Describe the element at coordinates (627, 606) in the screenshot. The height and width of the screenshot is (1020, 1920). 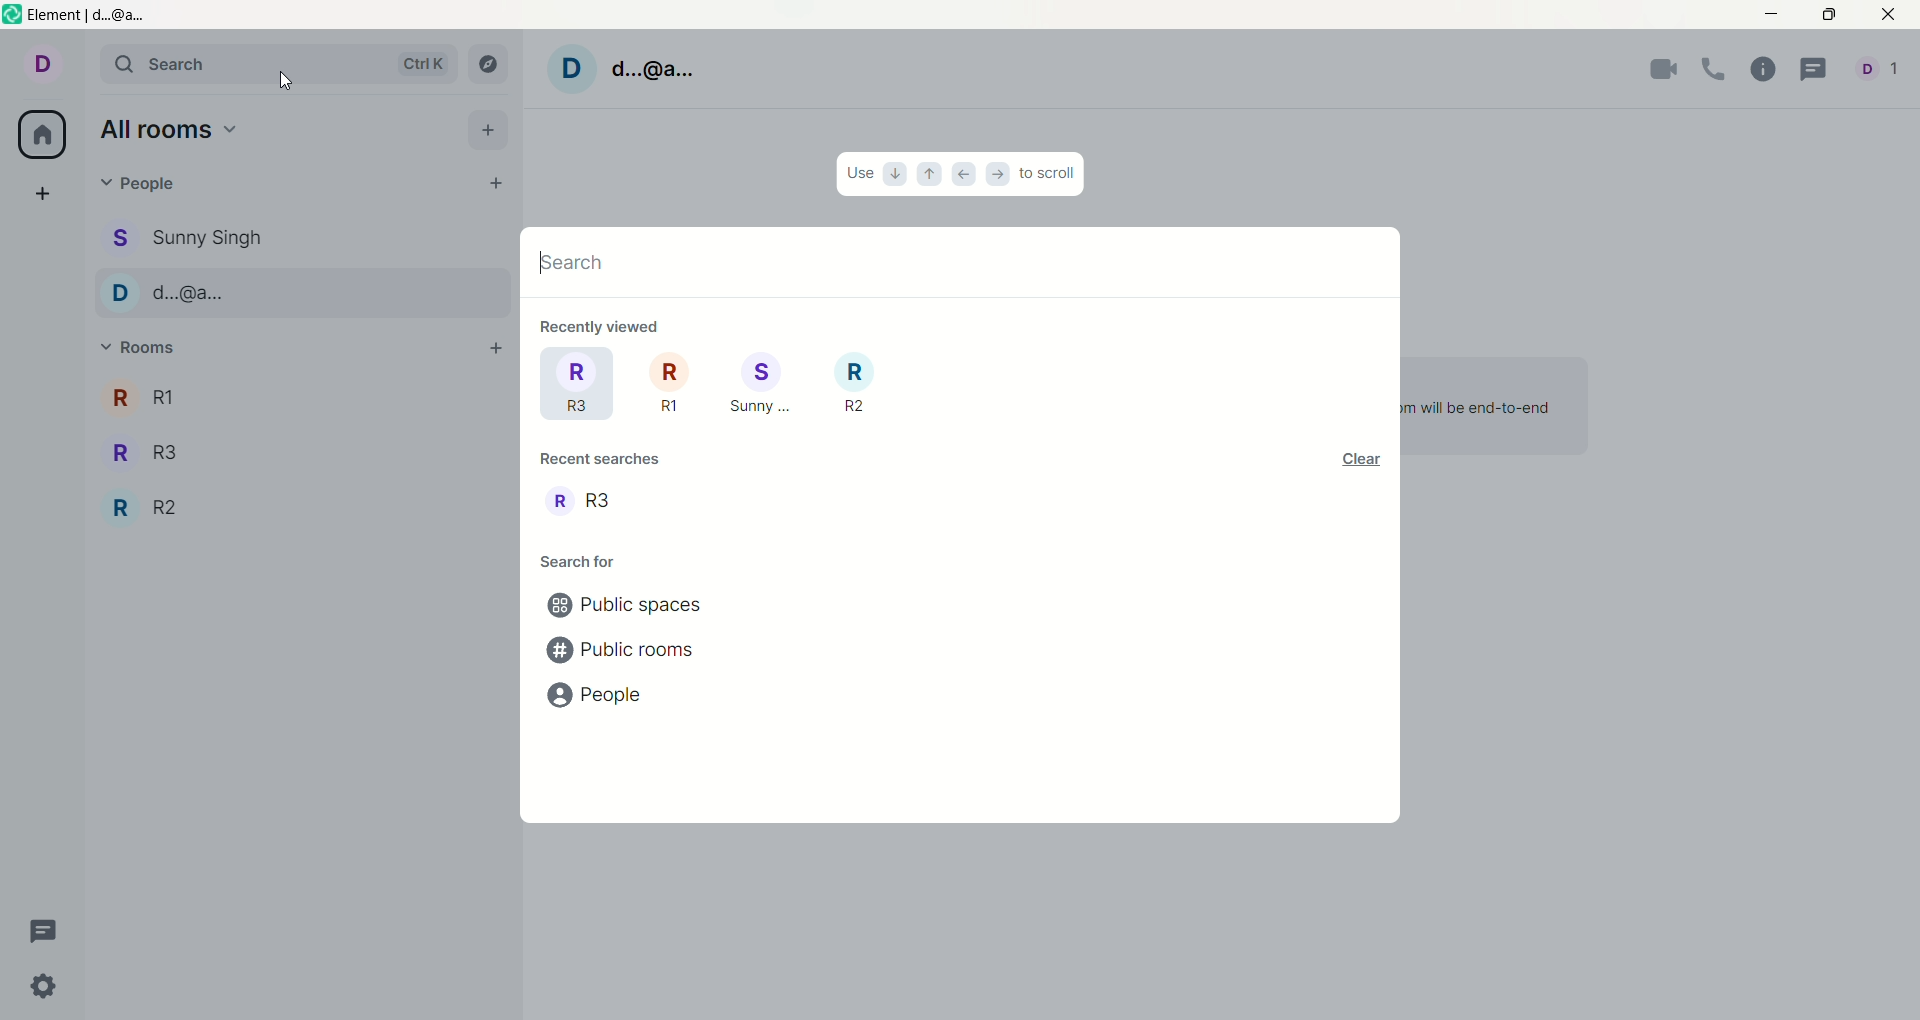
I see `public spaces` at that location.